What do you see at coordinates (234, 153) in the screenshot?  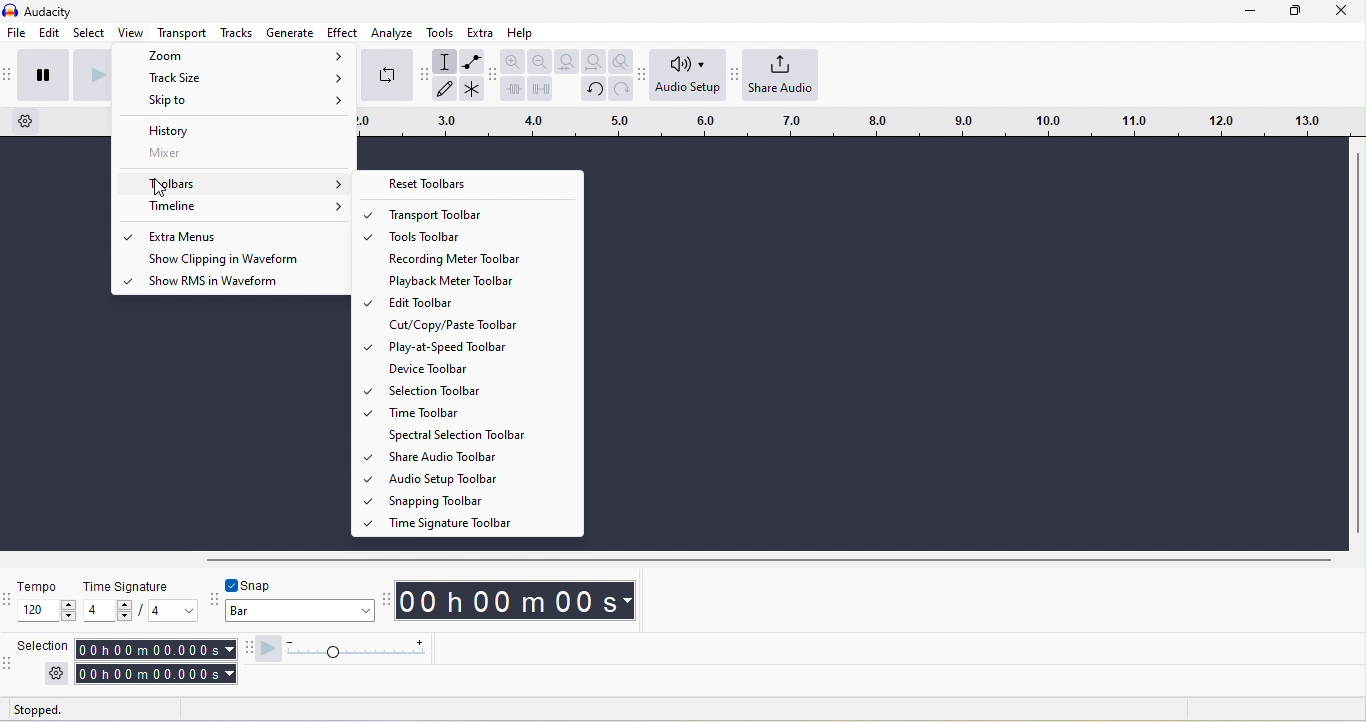 I see `Mixer ` at bounding box center [234, 153].